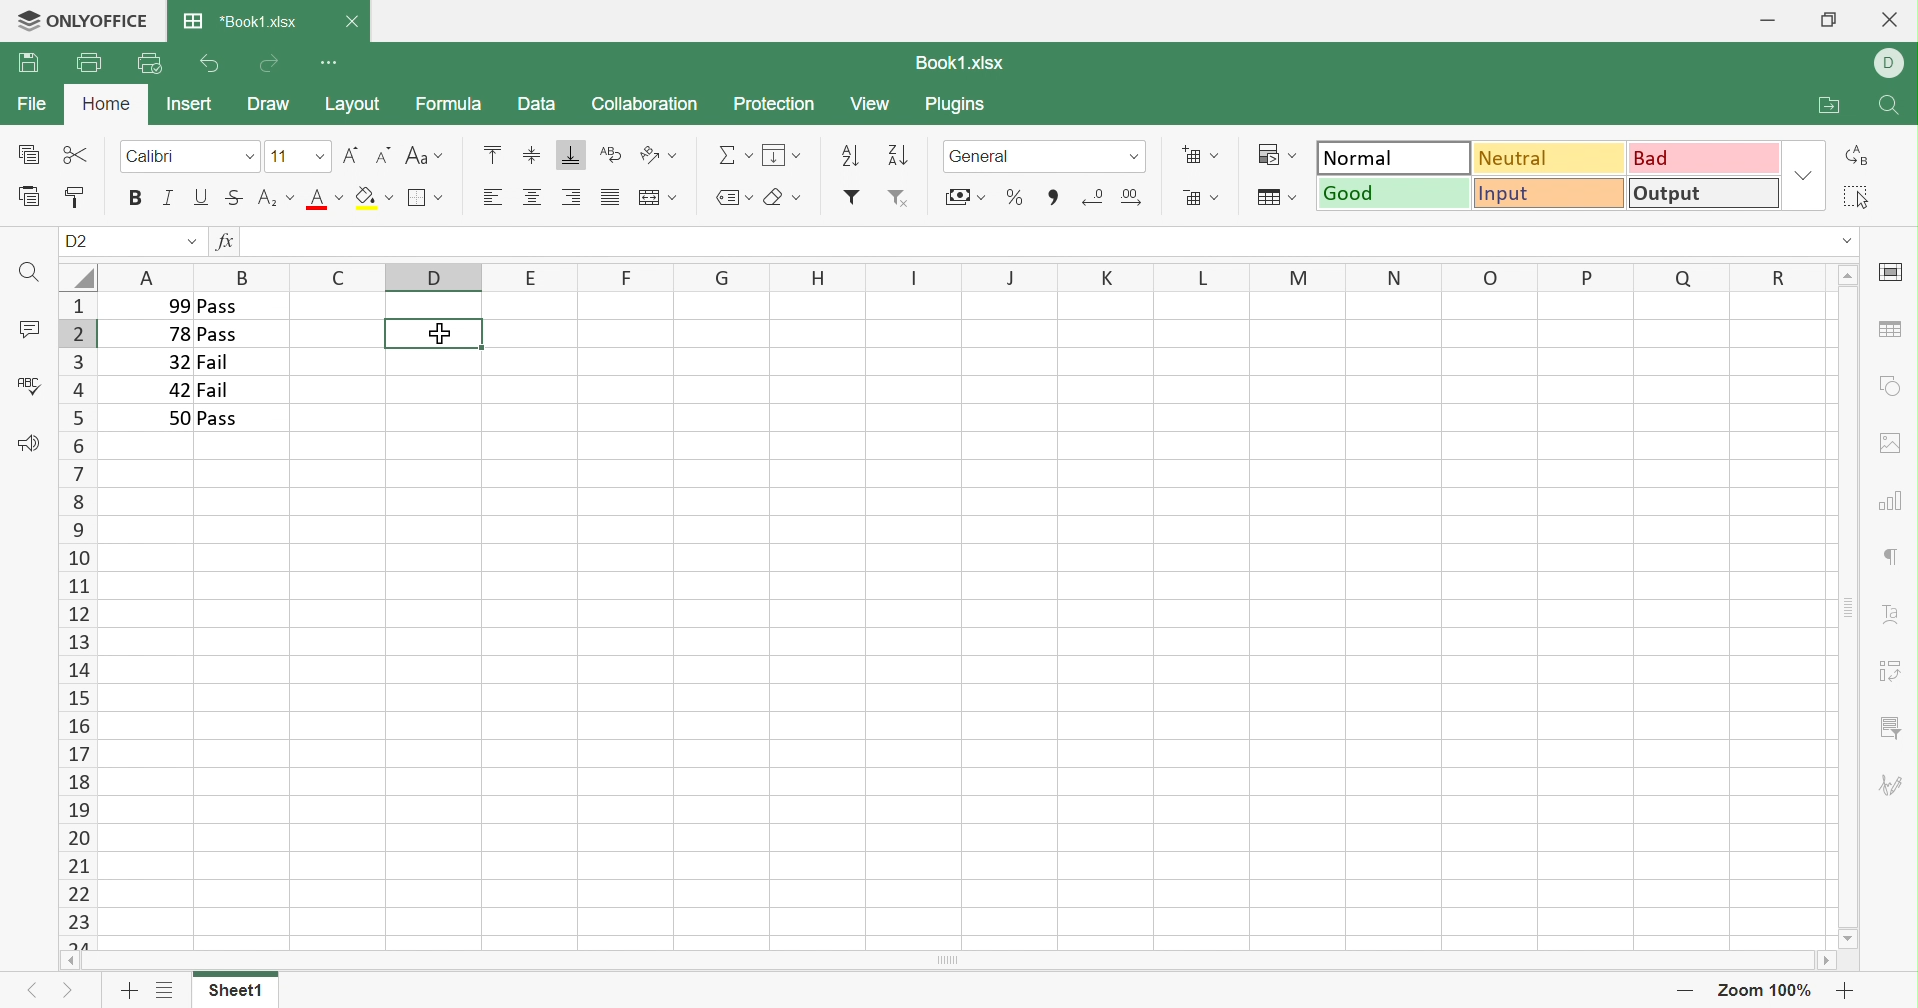  I want to click on Close, so click(351, 24).